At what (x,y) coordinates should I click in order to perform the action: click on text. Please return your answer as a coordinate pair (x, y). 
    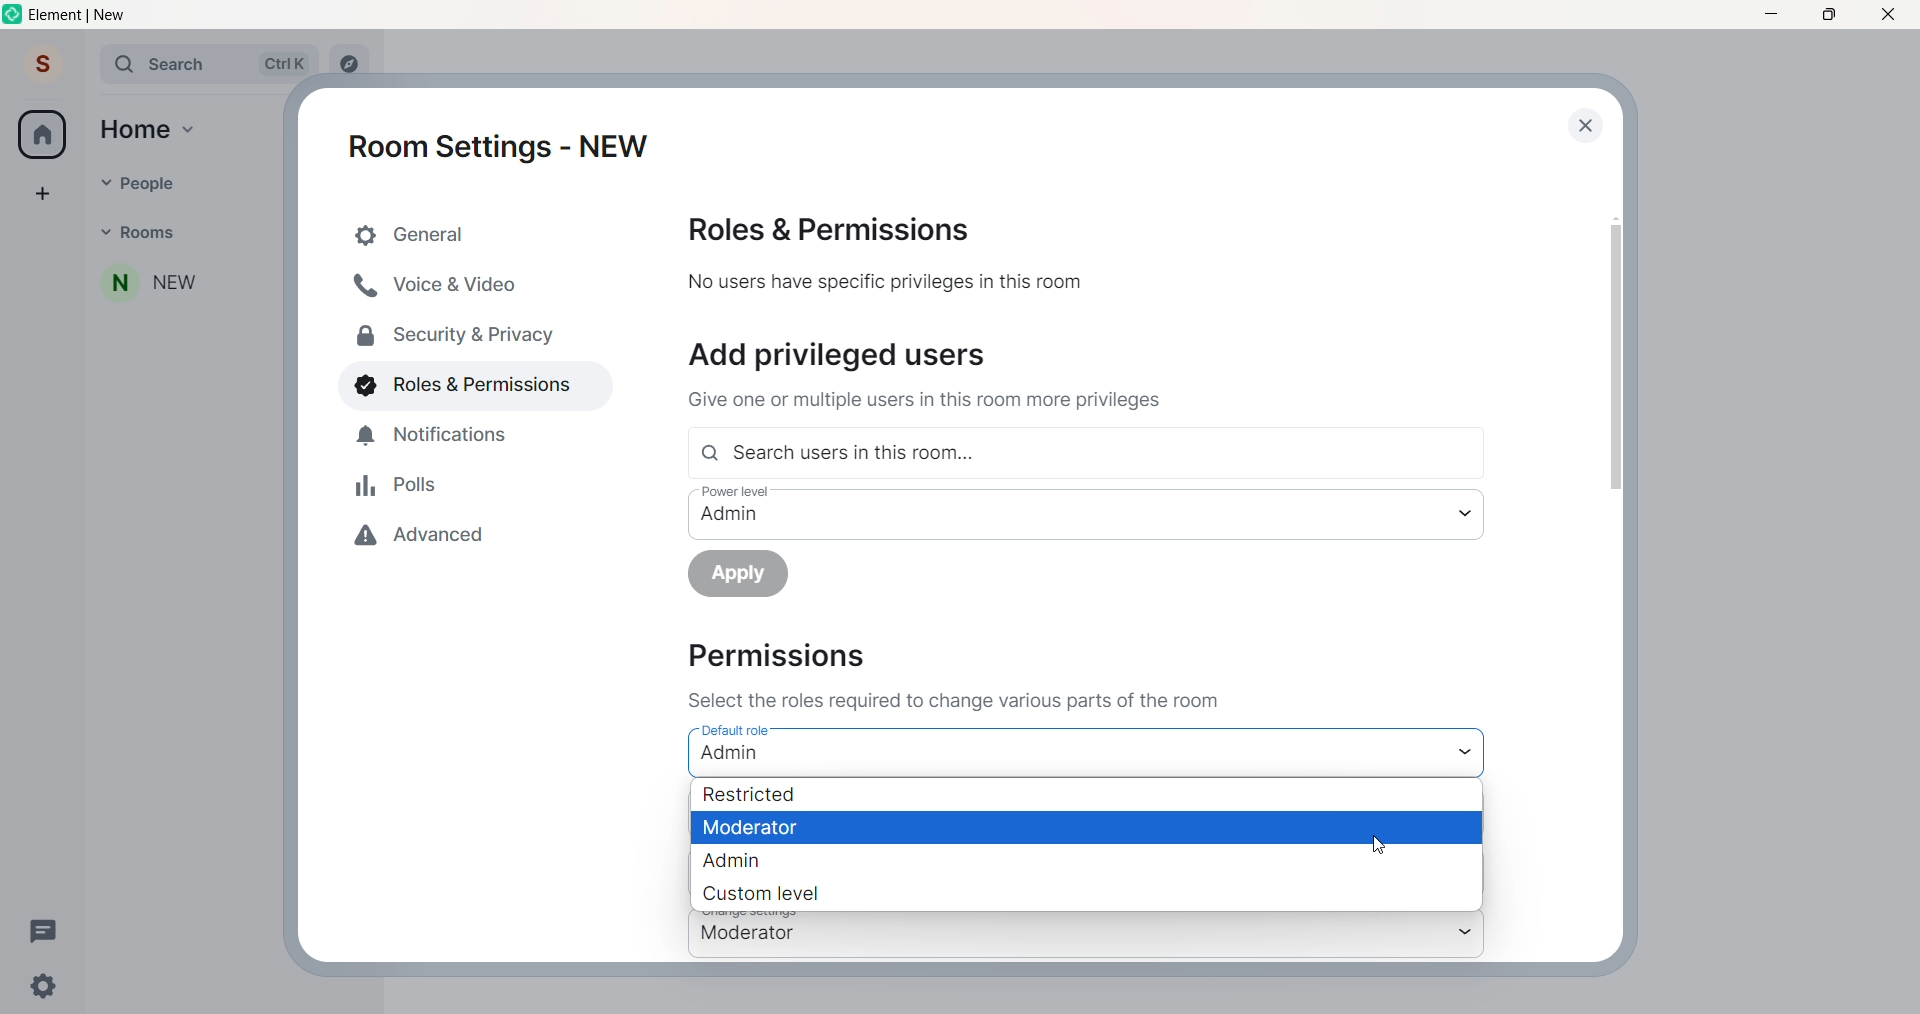
    Looking at the image, I should click on (886, 283).